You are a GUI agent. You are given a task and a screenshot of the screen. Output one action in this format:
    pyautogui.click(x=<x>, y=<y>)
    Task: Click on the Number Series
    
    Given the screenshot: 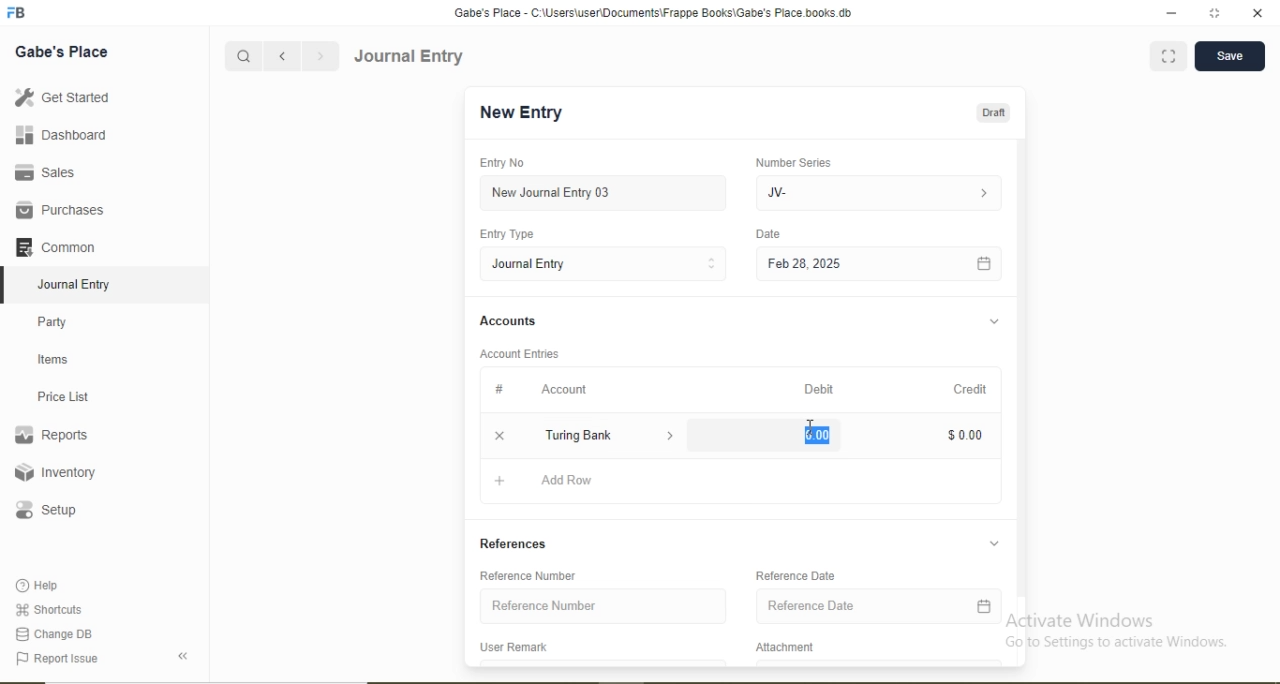 What is the action you would take?
    pyautogui.click(x=793, y=163)
    